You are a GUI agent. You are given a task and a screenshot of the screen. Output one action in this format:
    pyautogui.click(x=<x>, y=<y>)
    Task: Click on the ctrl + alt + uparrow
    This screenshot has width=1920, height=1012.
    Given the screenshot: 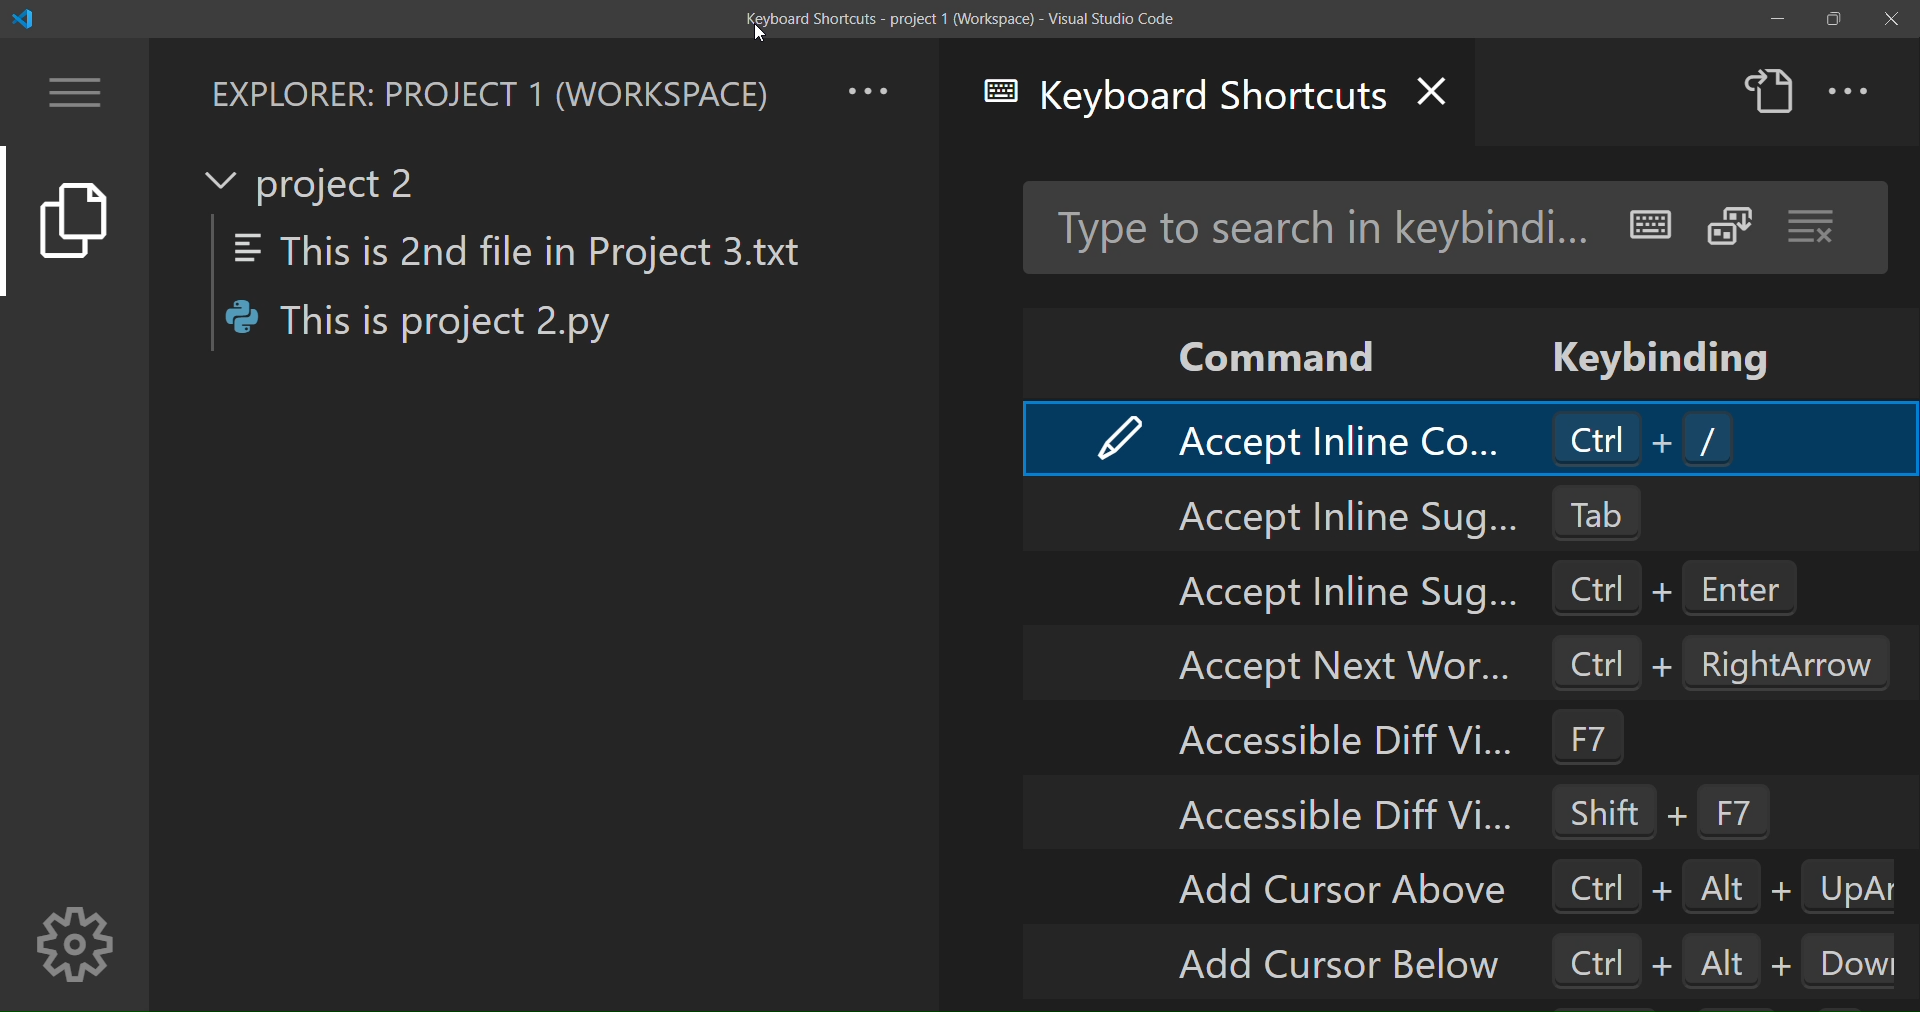 What is the action you would take?
    pyautogui.click(x=1723, y=885)
    